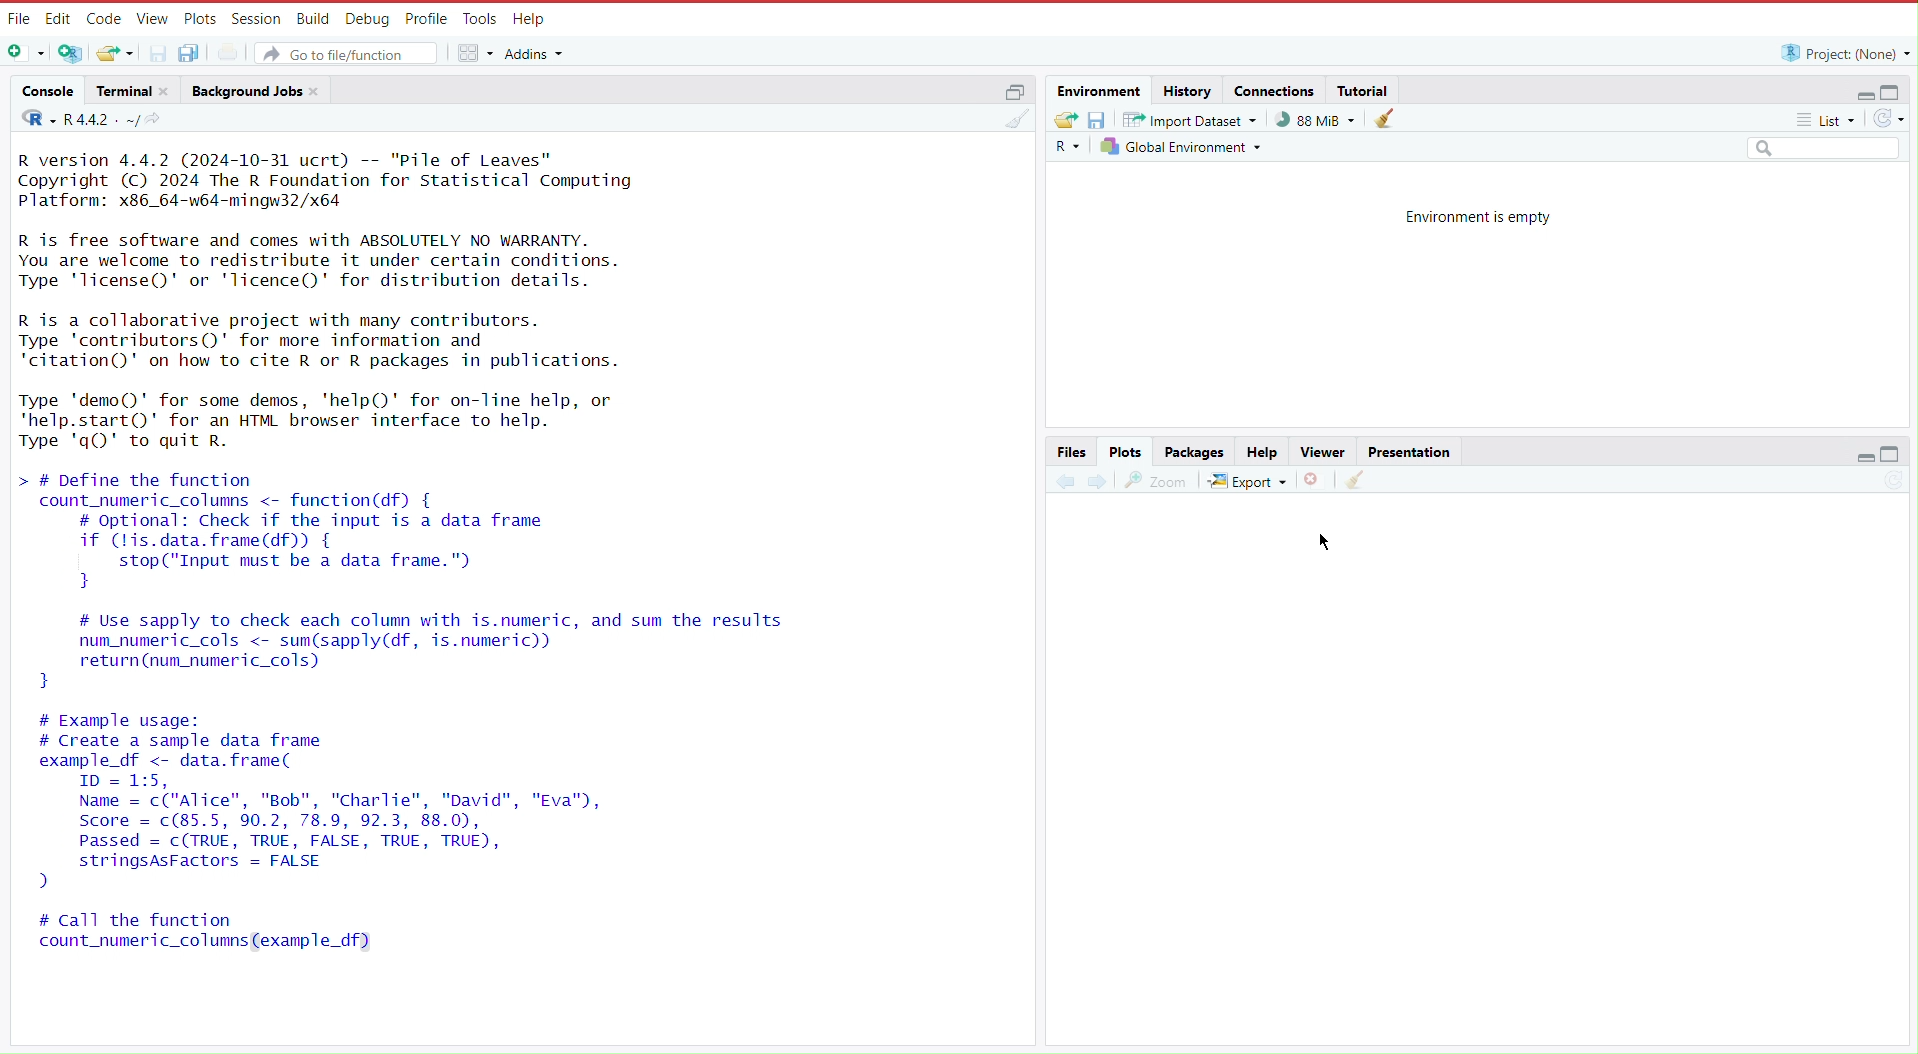 This screenshot has height=1054, width=1918. I want to click on Save all open documents (Ctrl + Alt + S), so click(199, 52).